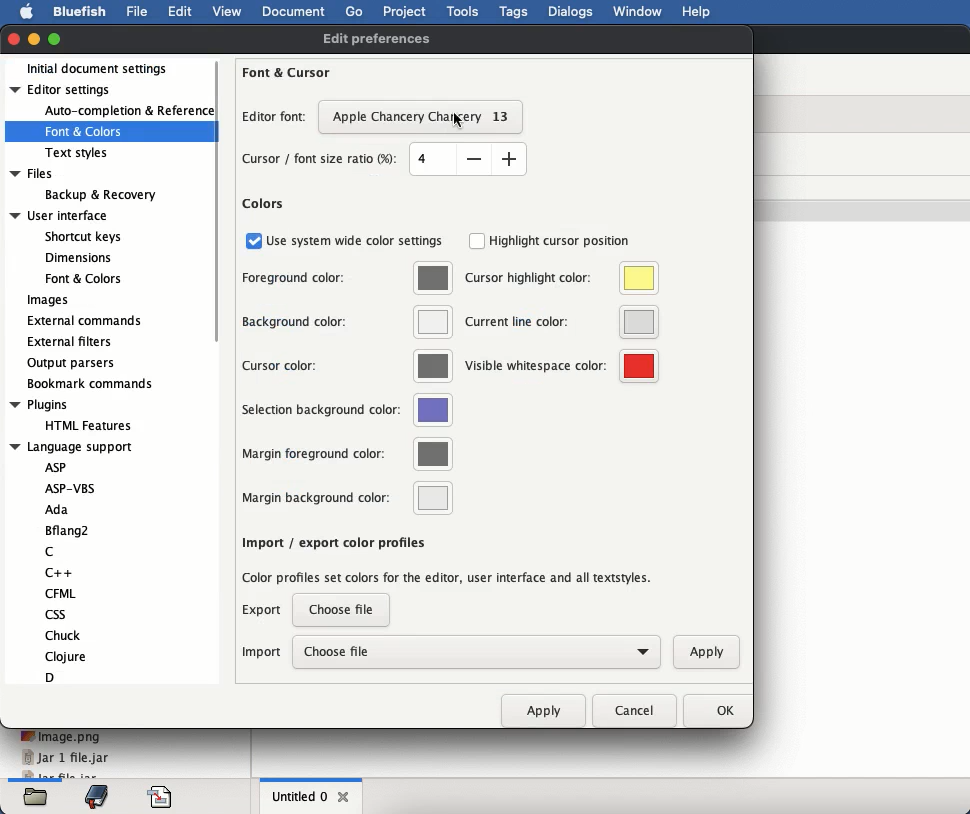  Describe the element at coordinates (51, 301) in the screenshot. I see `images` at that location.